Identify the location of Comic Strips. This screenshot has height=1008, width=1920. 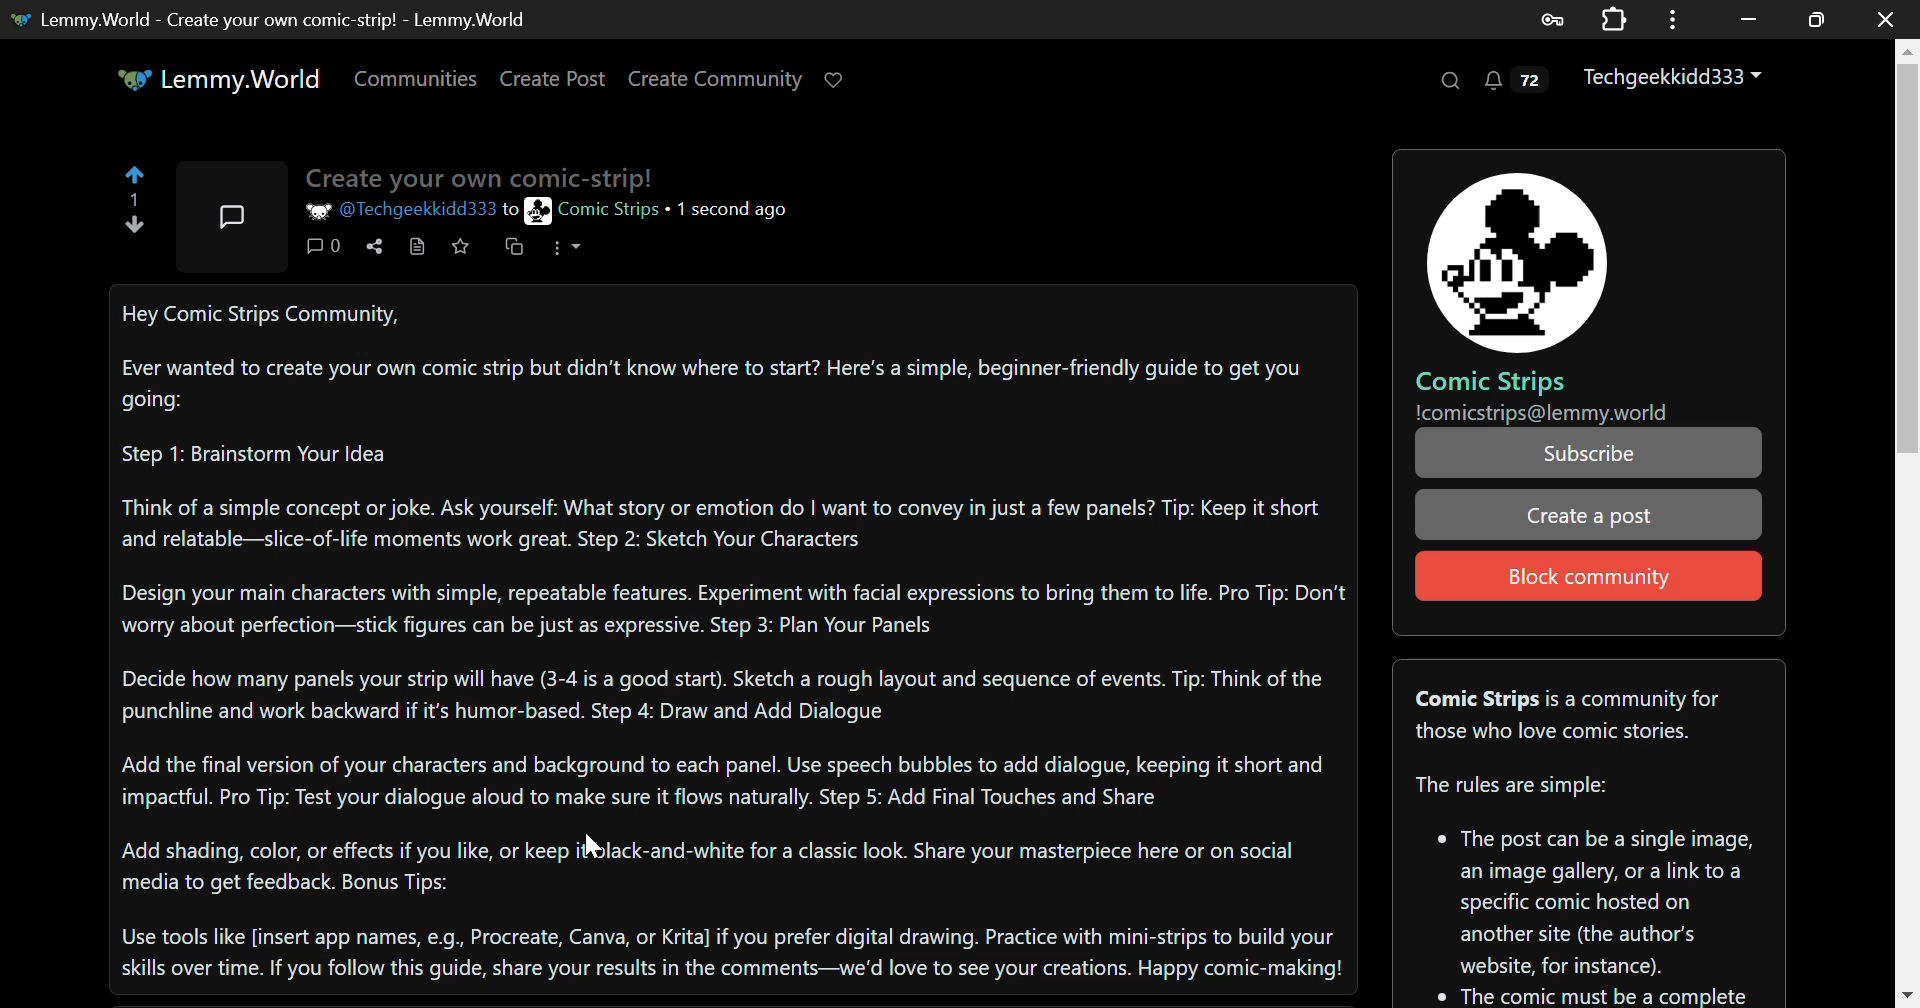
(1493, 382).